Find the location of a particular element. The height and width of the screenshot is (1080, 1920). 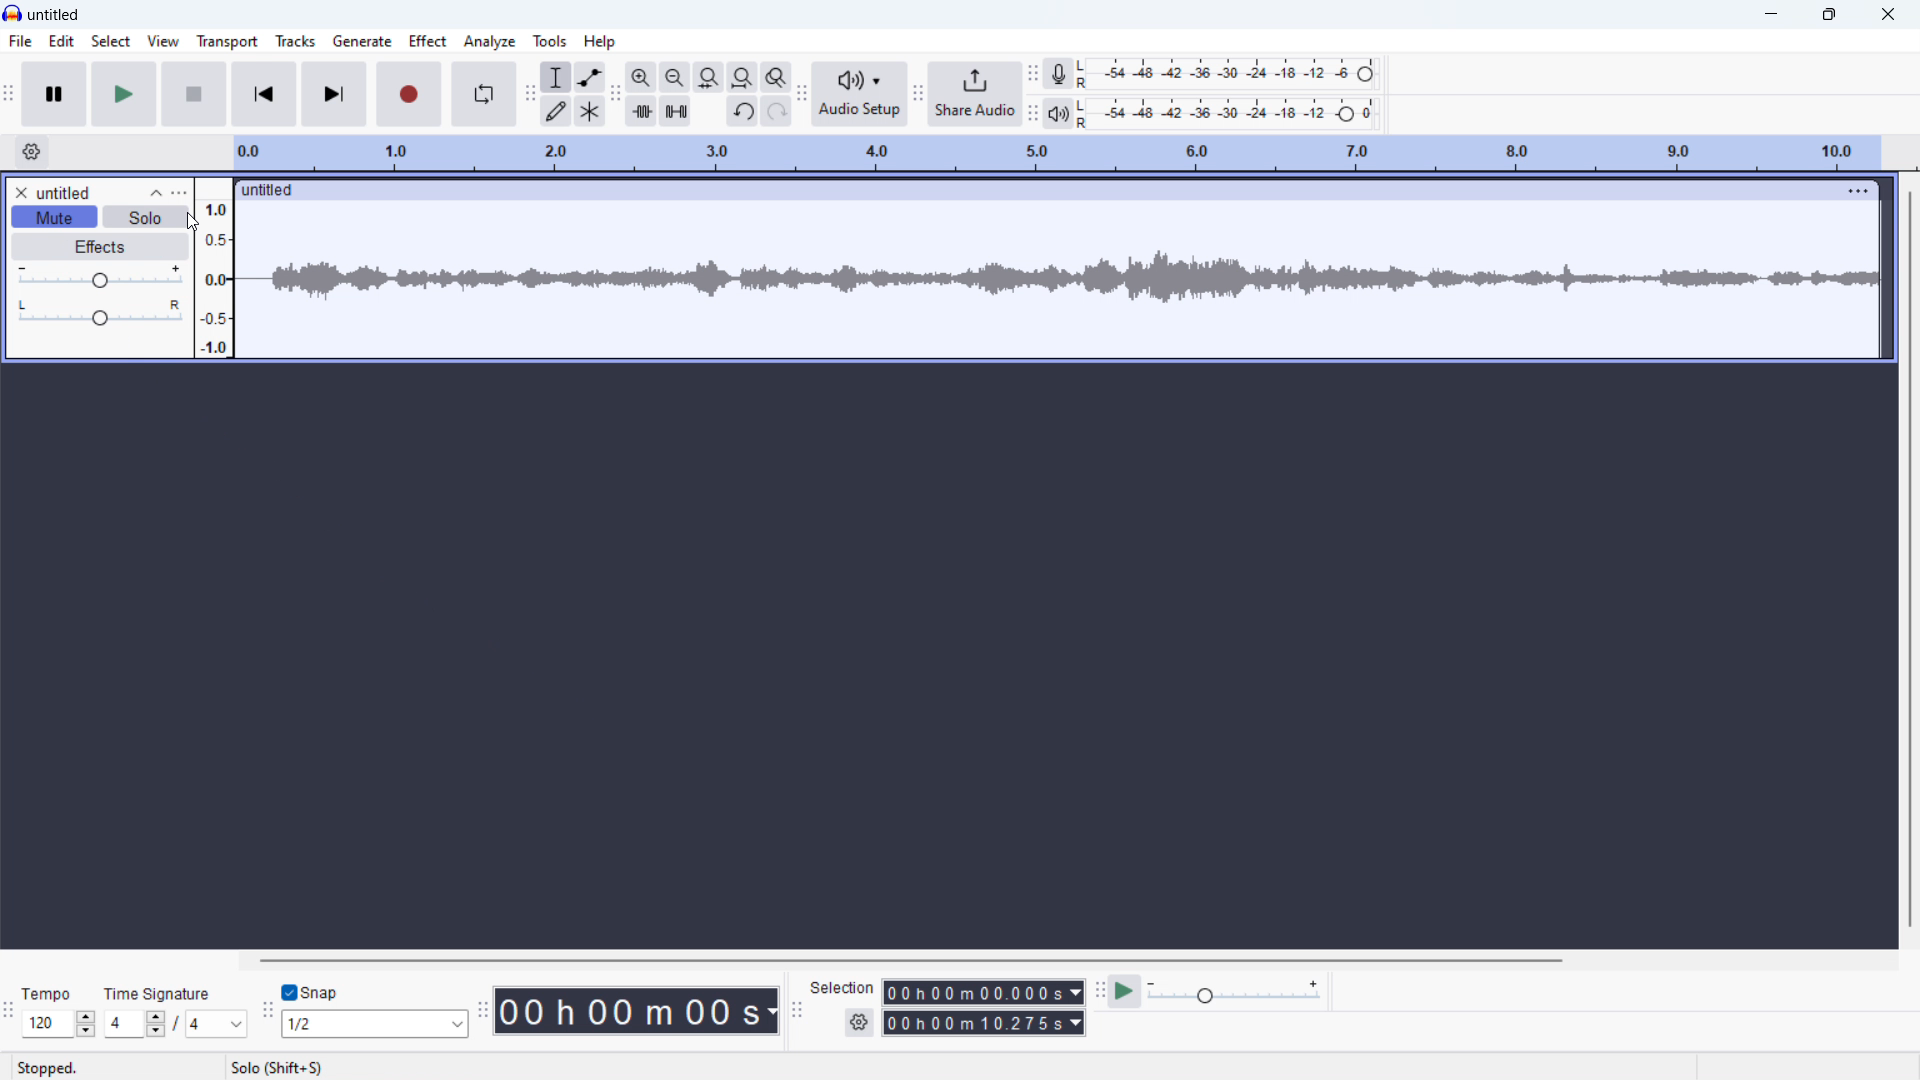

skip to start is located at coordinates (264, 94).